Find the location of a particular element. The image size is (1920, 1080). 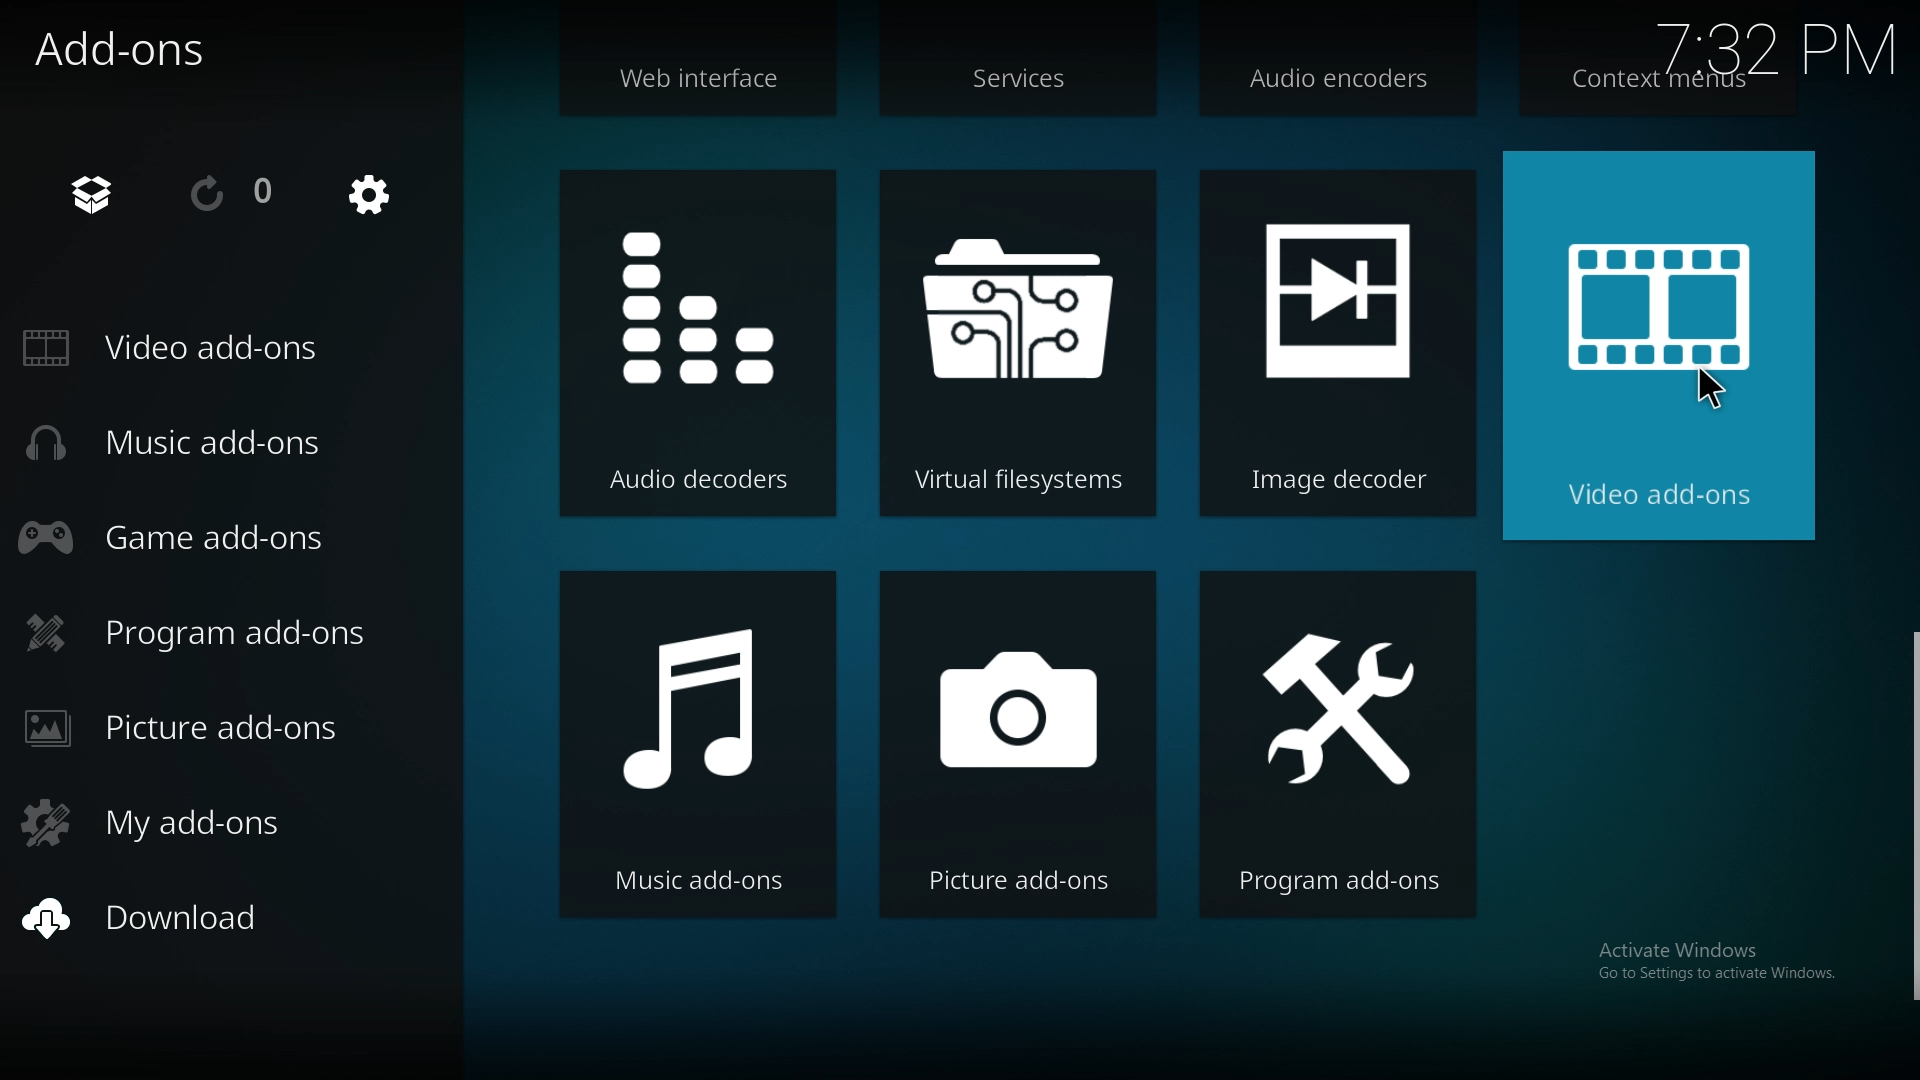

program add ons is located at coordinates (213, 633).